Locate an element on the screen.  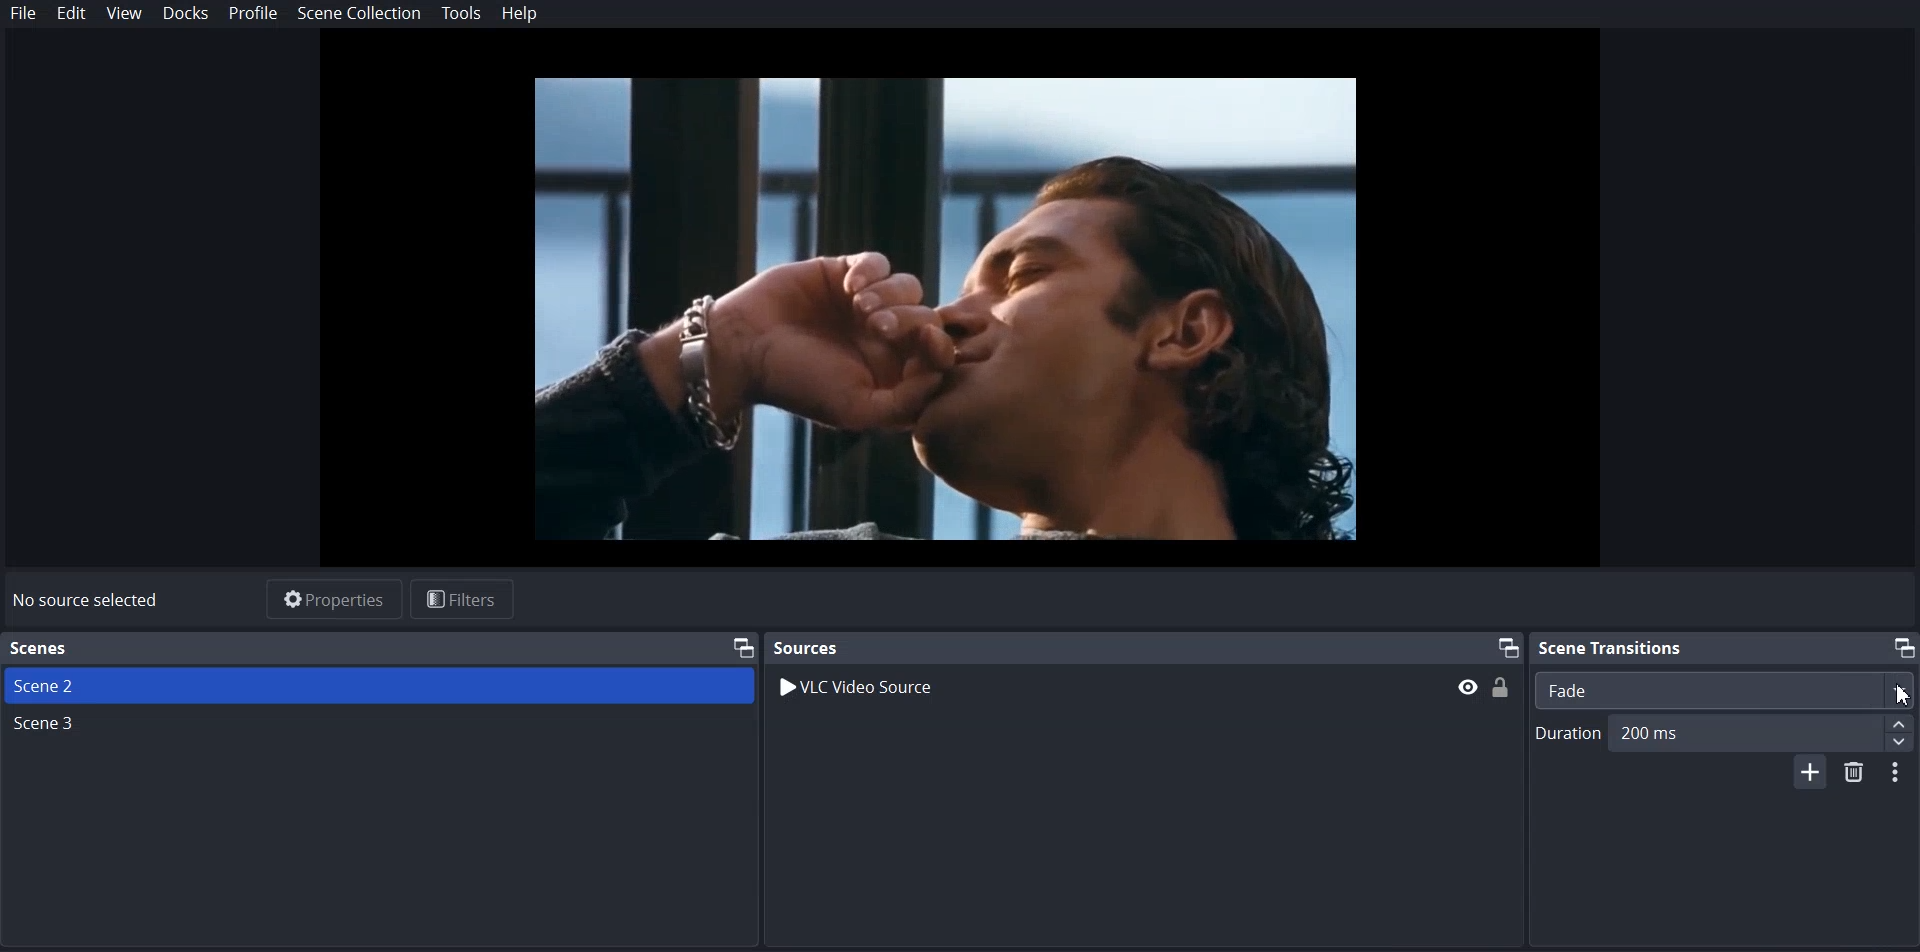
Sources is located at coordinates (1143, 647).